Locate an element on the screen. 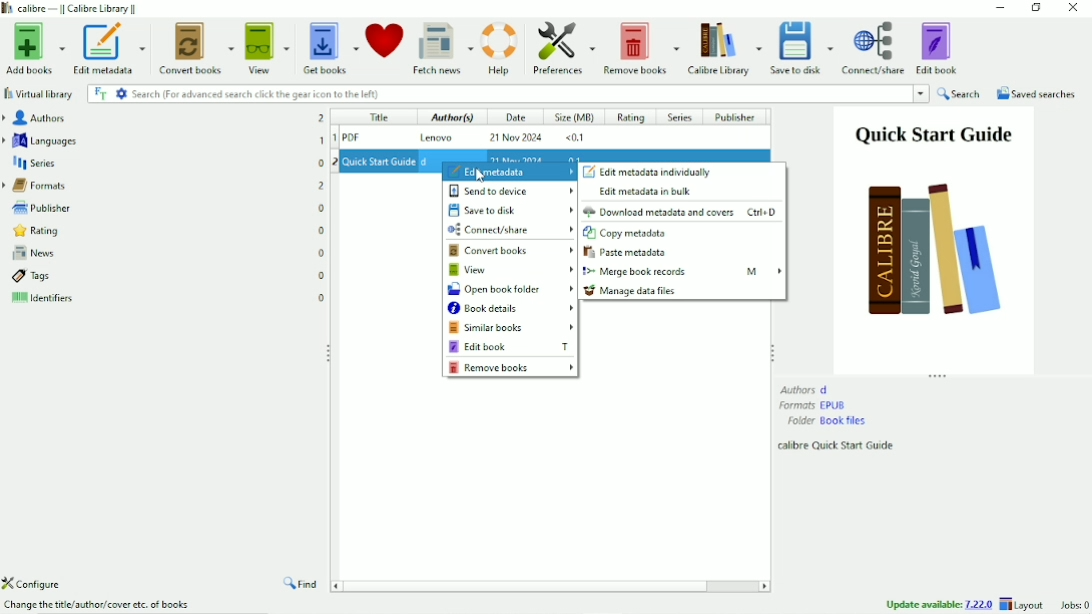 This screenshot has height=614, width=1092. Identifiers is located at coordinates (167, 301).